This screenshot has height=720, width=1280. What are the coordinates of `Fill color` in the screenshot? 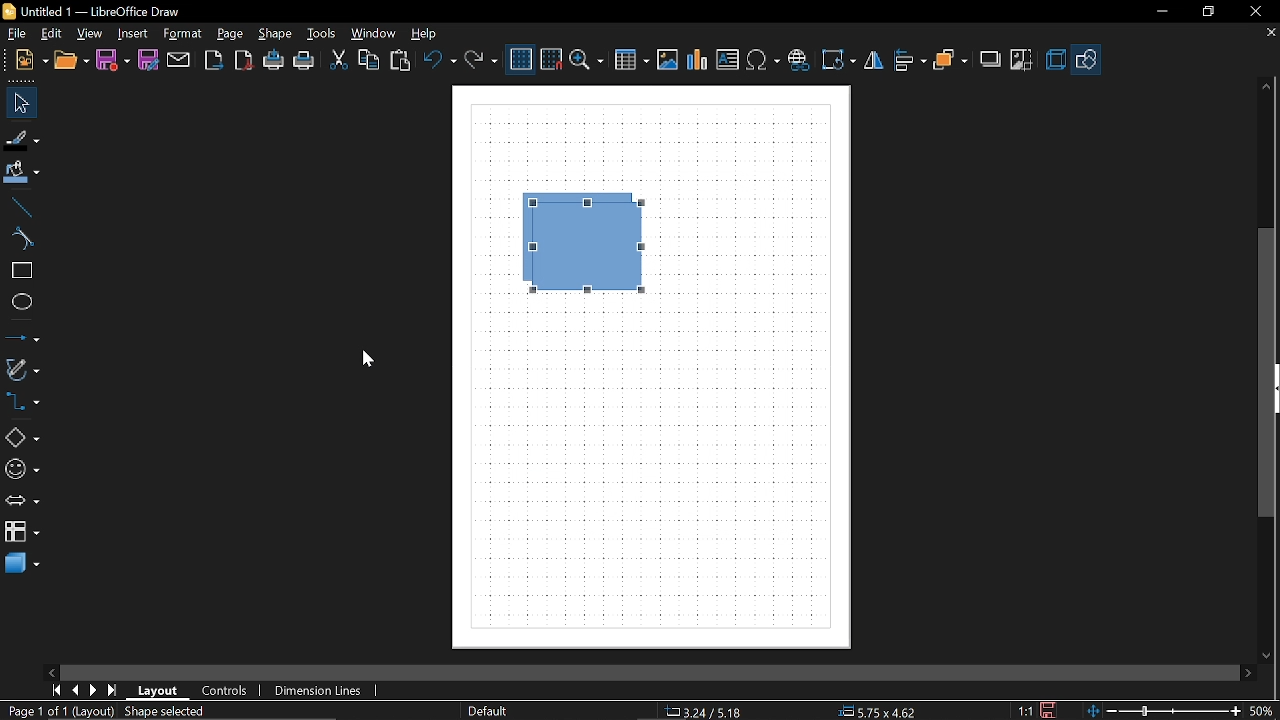 It's located at (22, 175).